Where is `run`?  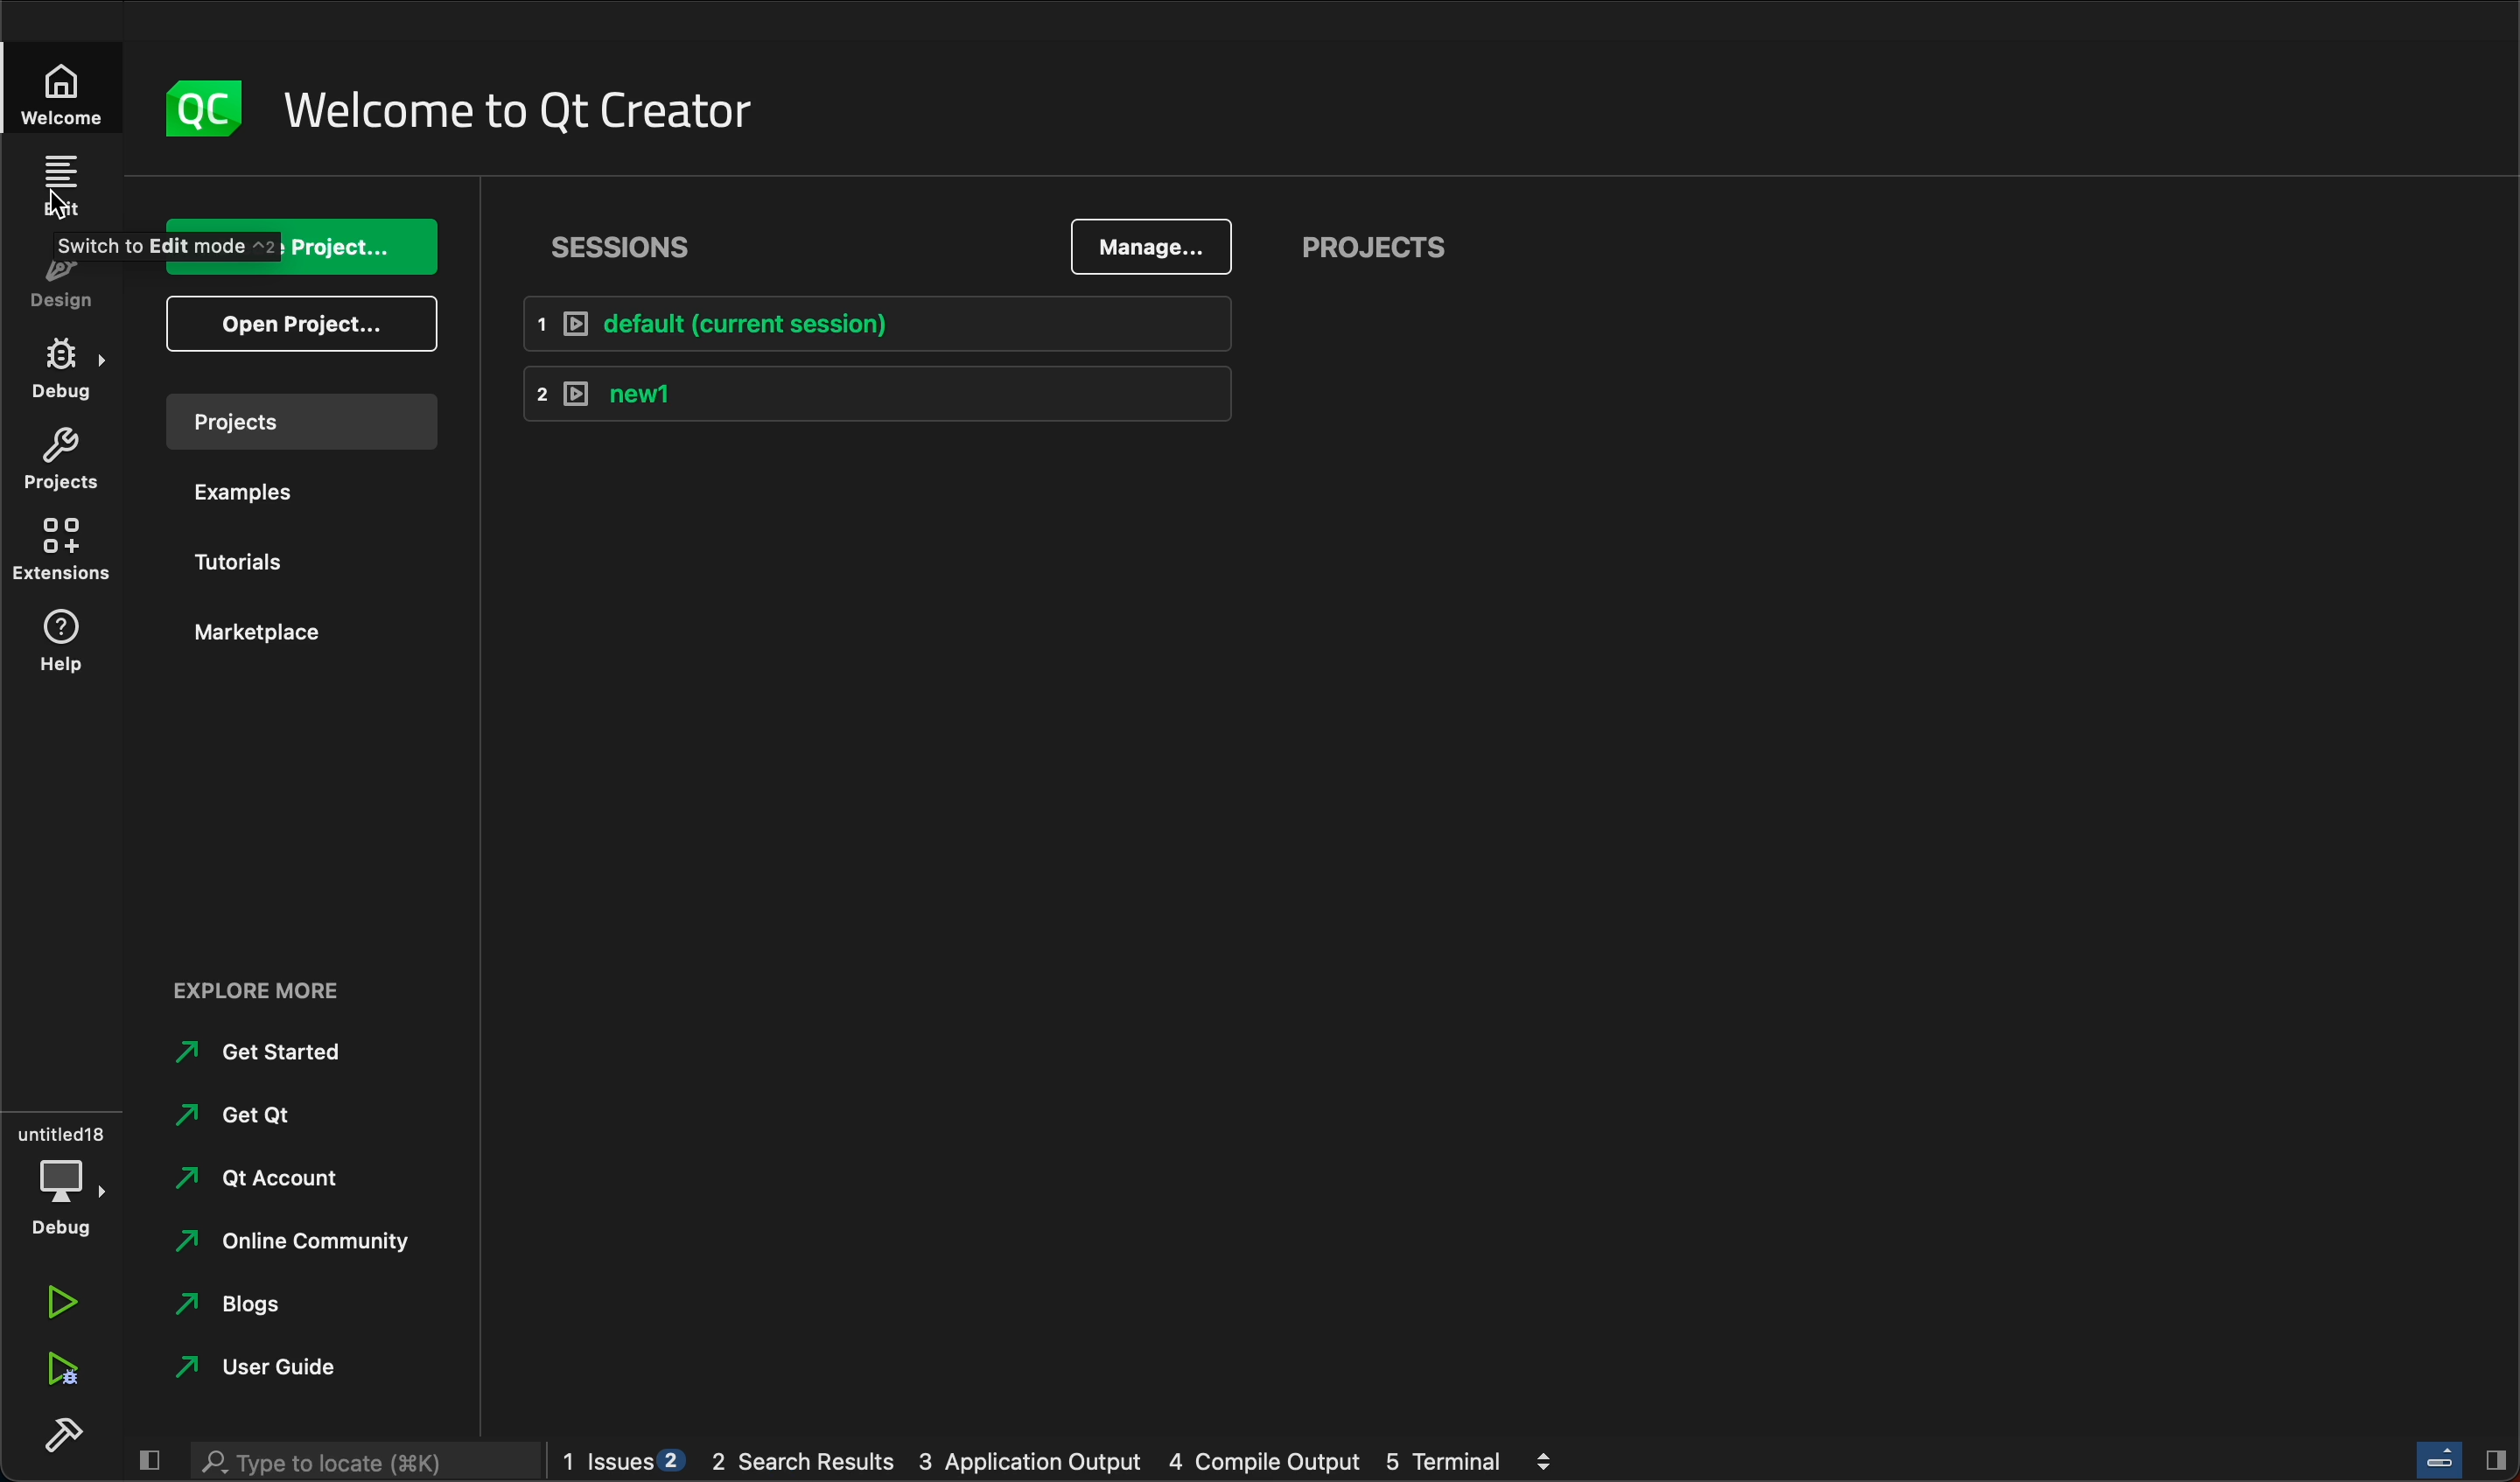 run is located at coordinates (64, 1304).